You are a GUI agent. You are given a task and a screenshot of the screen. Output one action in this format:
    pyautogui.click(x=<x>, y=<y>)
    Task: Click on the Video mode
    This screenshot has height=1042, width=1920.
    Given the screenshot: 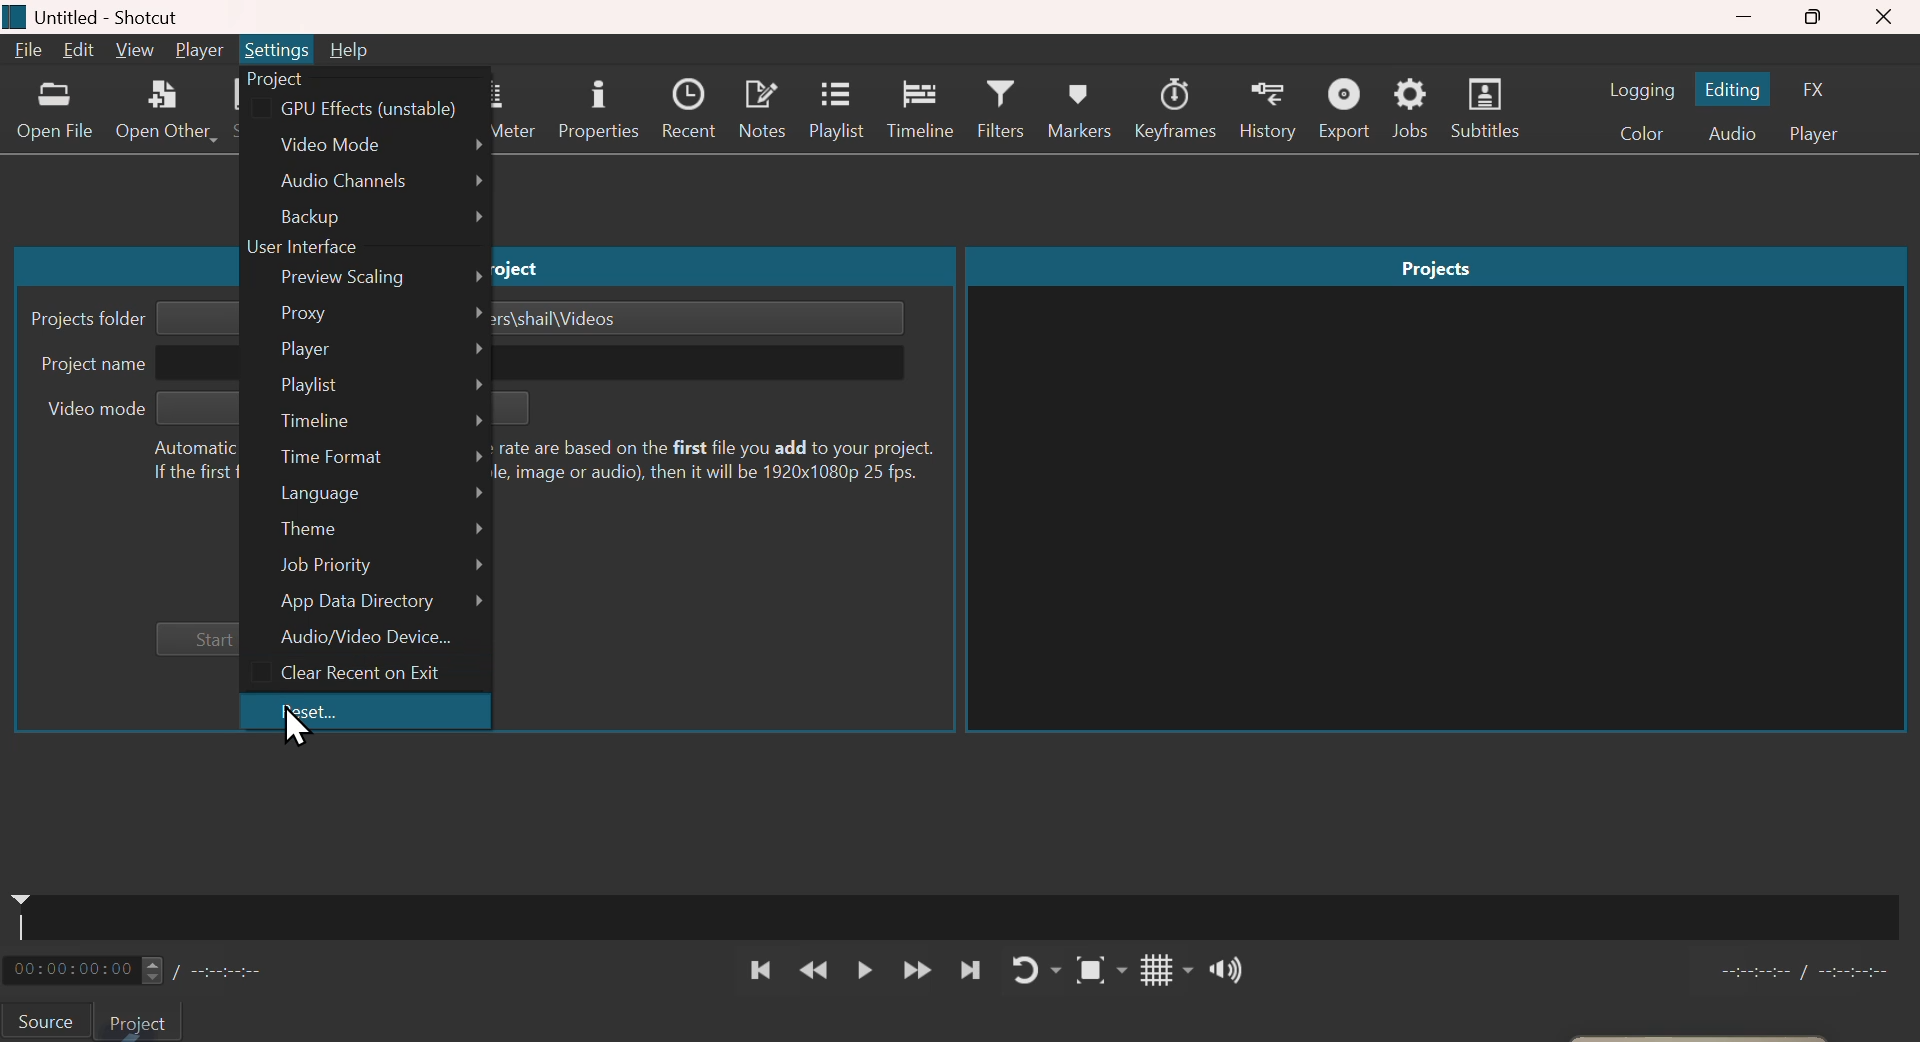 What is the action you would take?
    pyautogui.click(x=369, y=141)
    